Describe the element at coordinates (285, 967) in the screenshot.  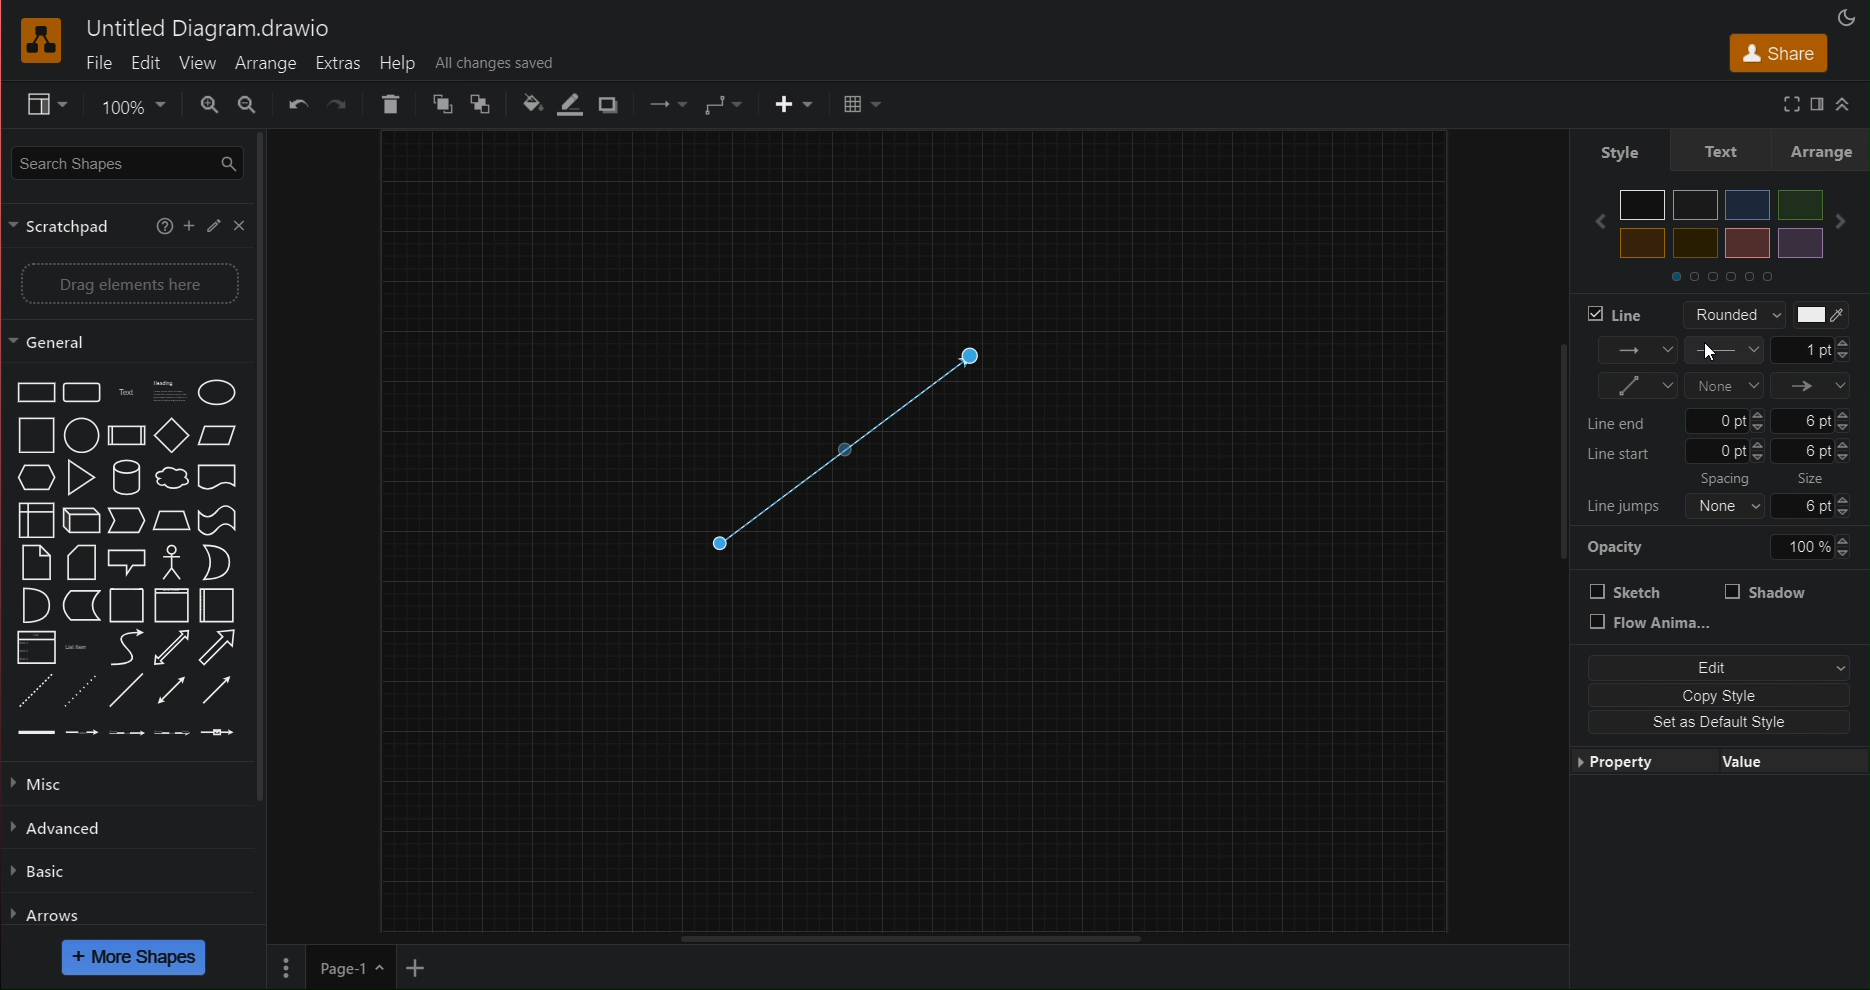
I see `options` at that location.